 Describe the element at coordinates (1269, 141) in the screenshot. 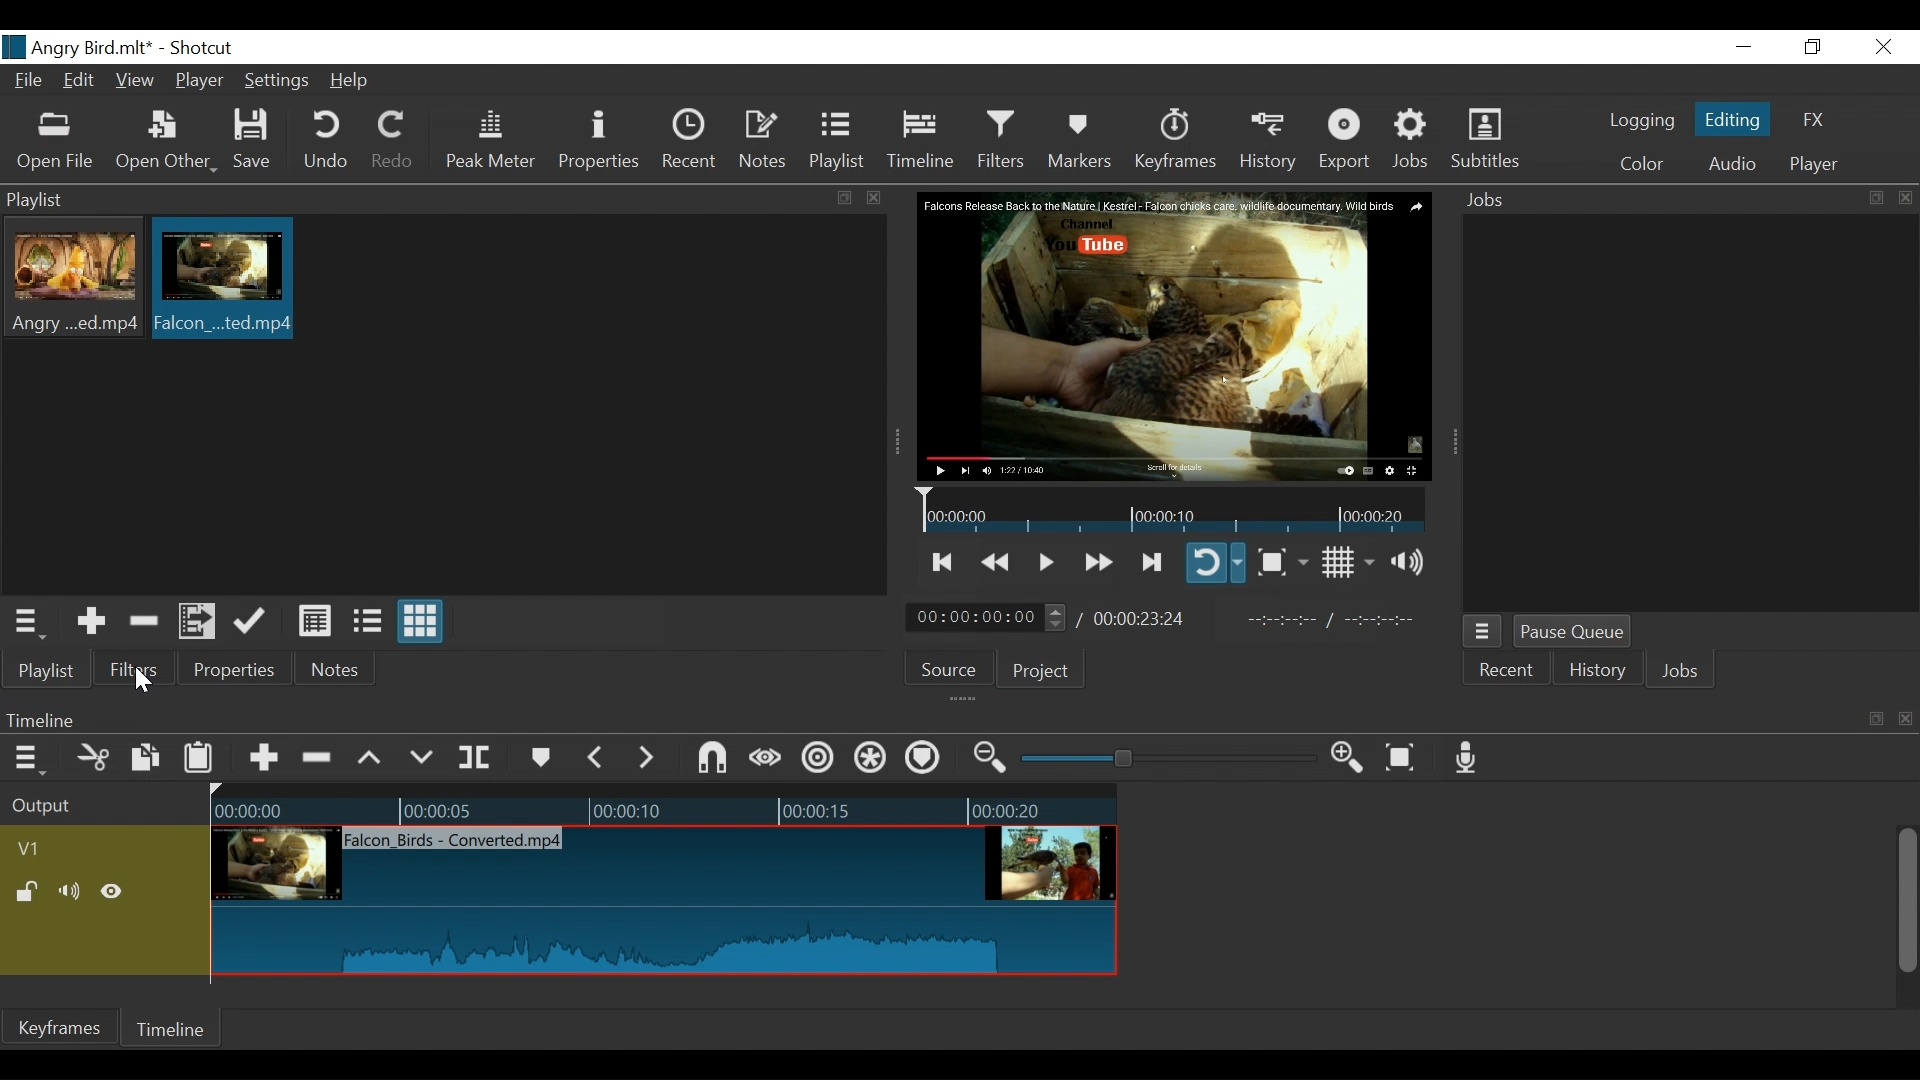

I see `History` at that location.